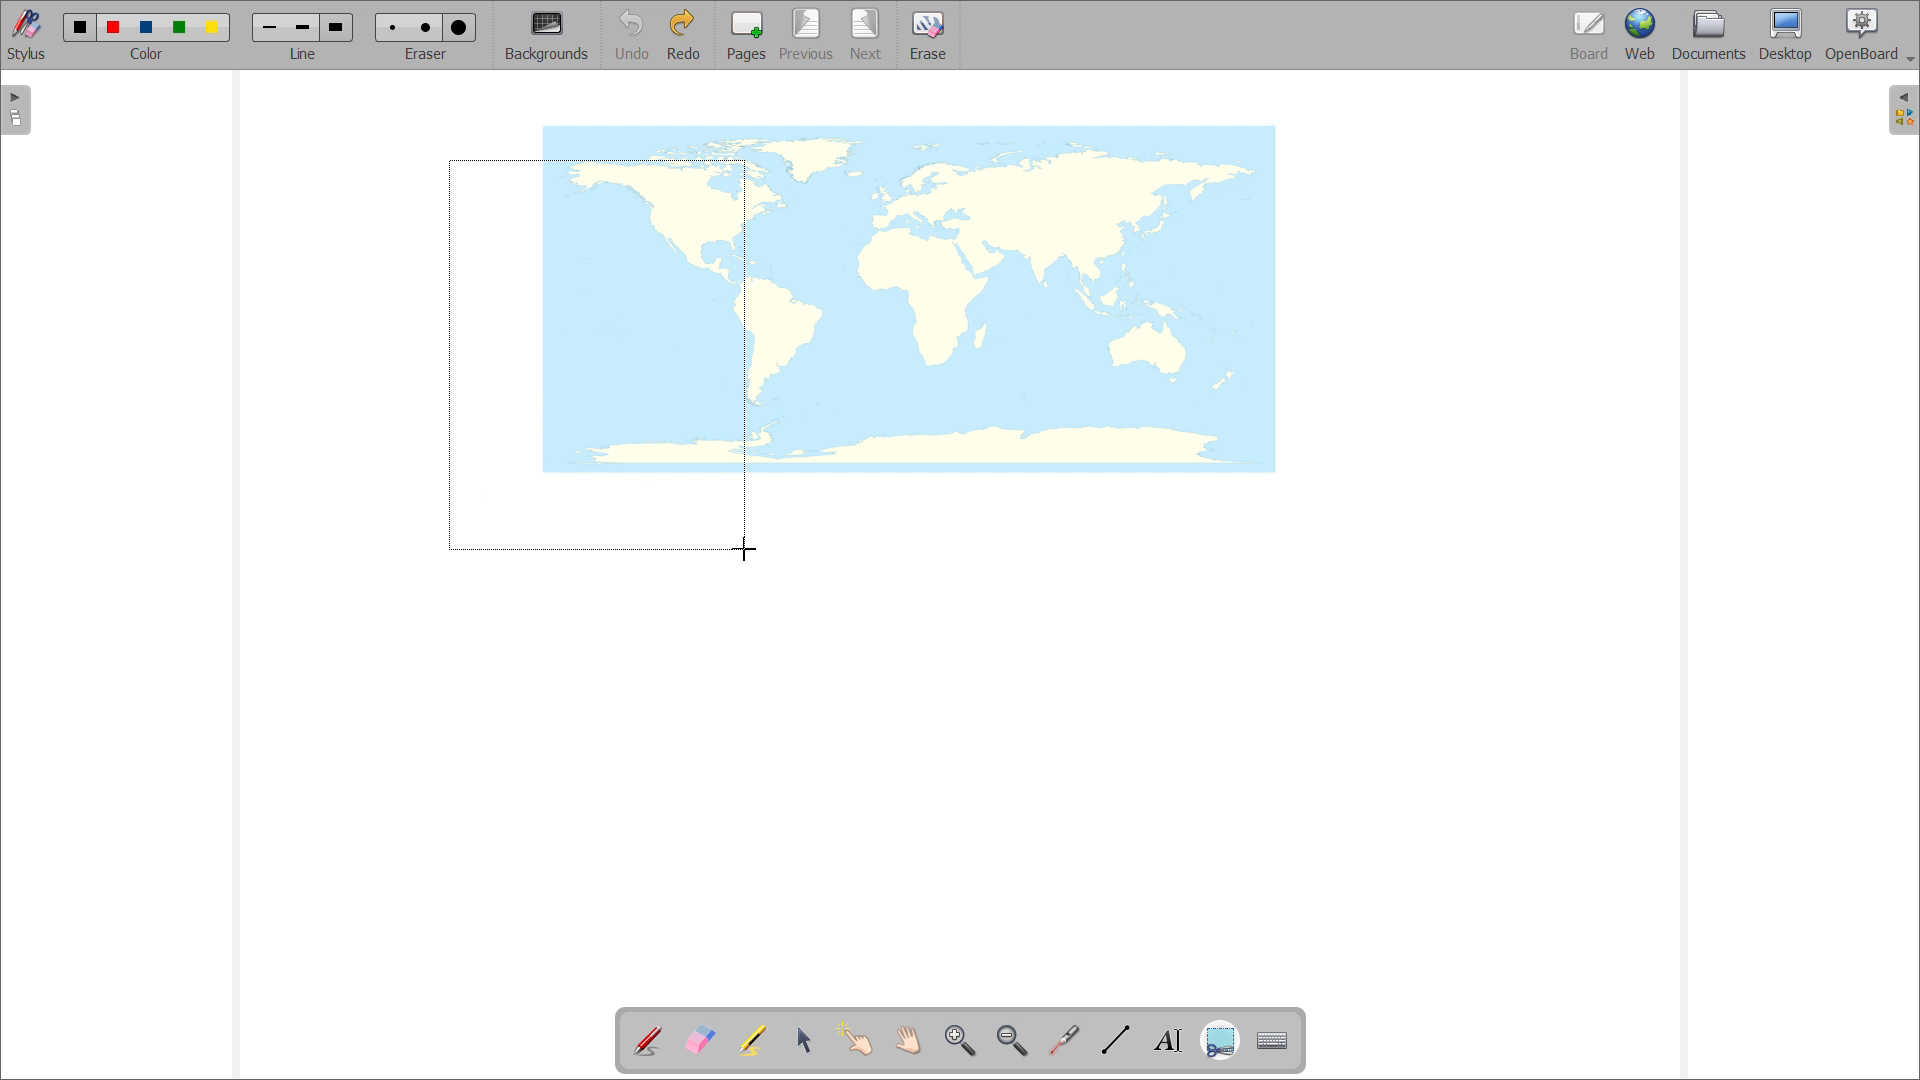  I want to click on Eraser, so click(428, 53).